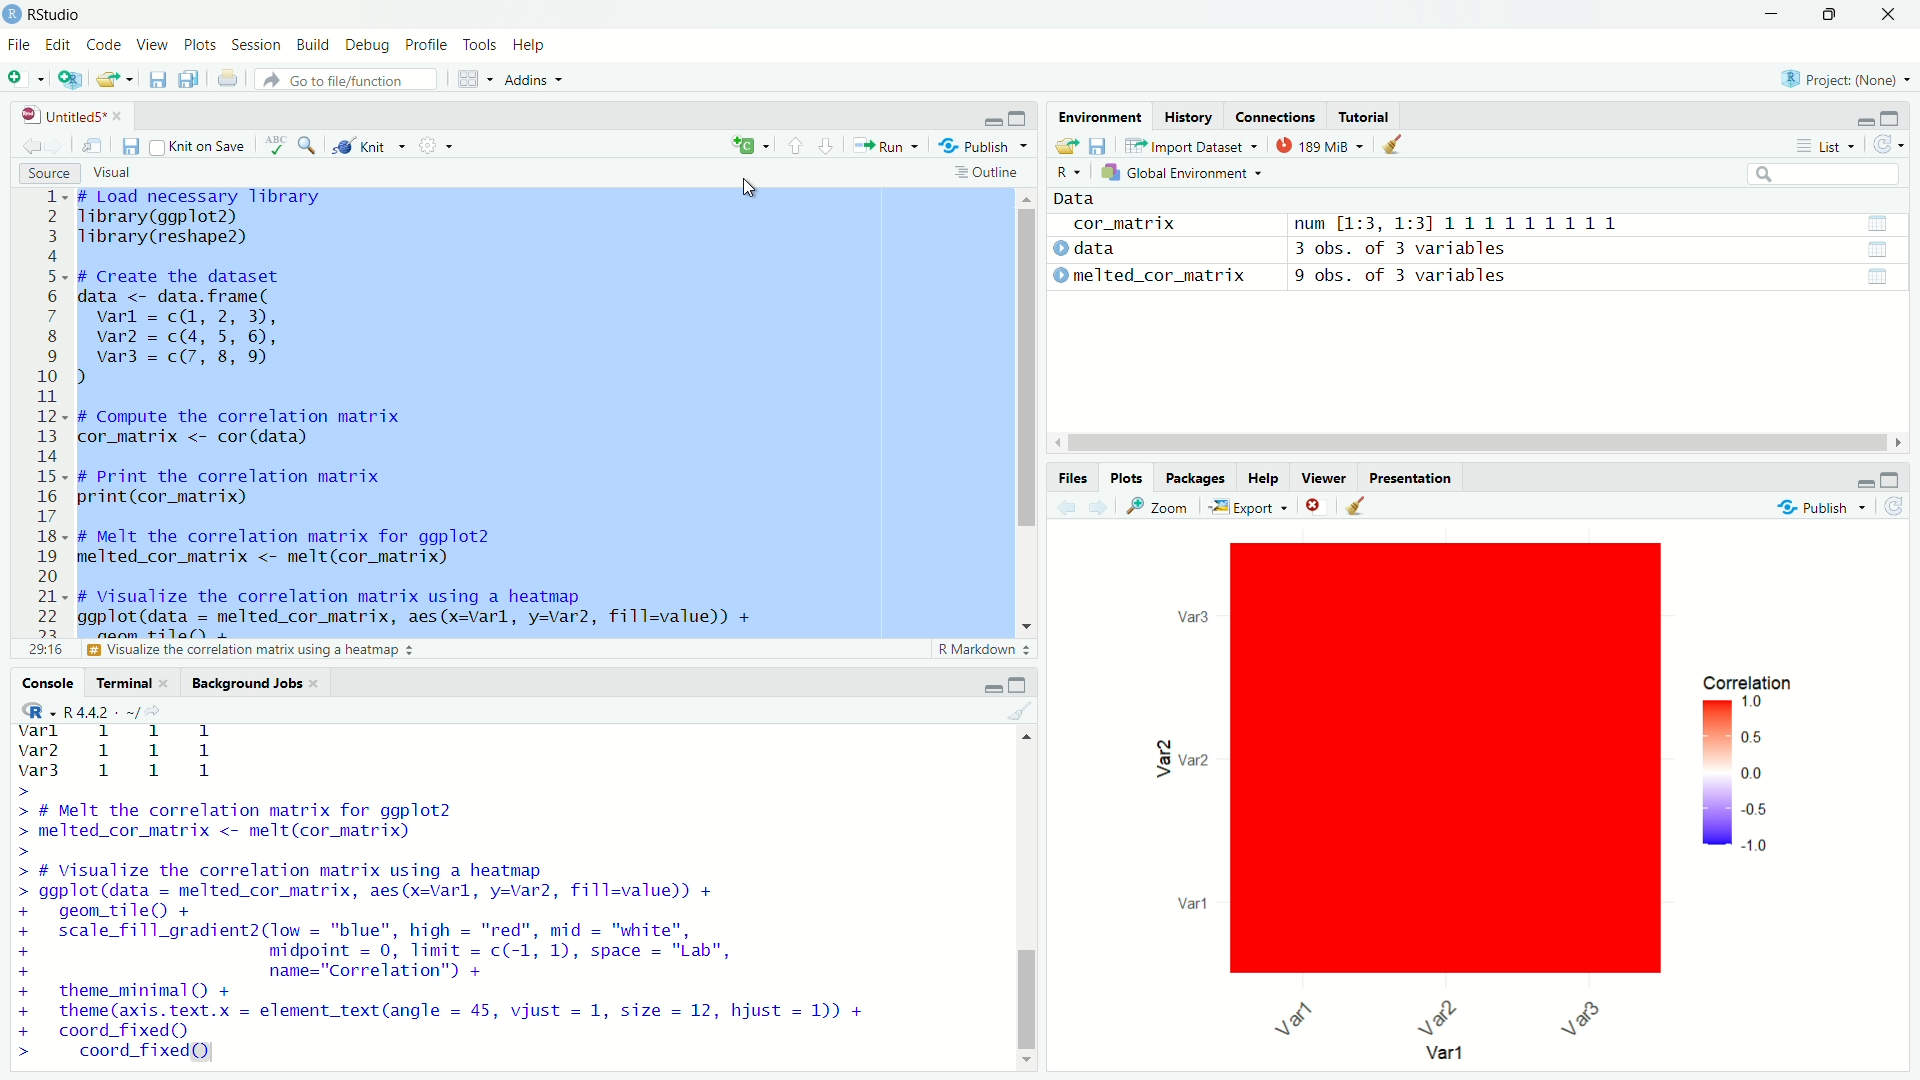 The width and height of the screenshot is (1920, 1080). I want to click on background jobs, so click(256, 683).